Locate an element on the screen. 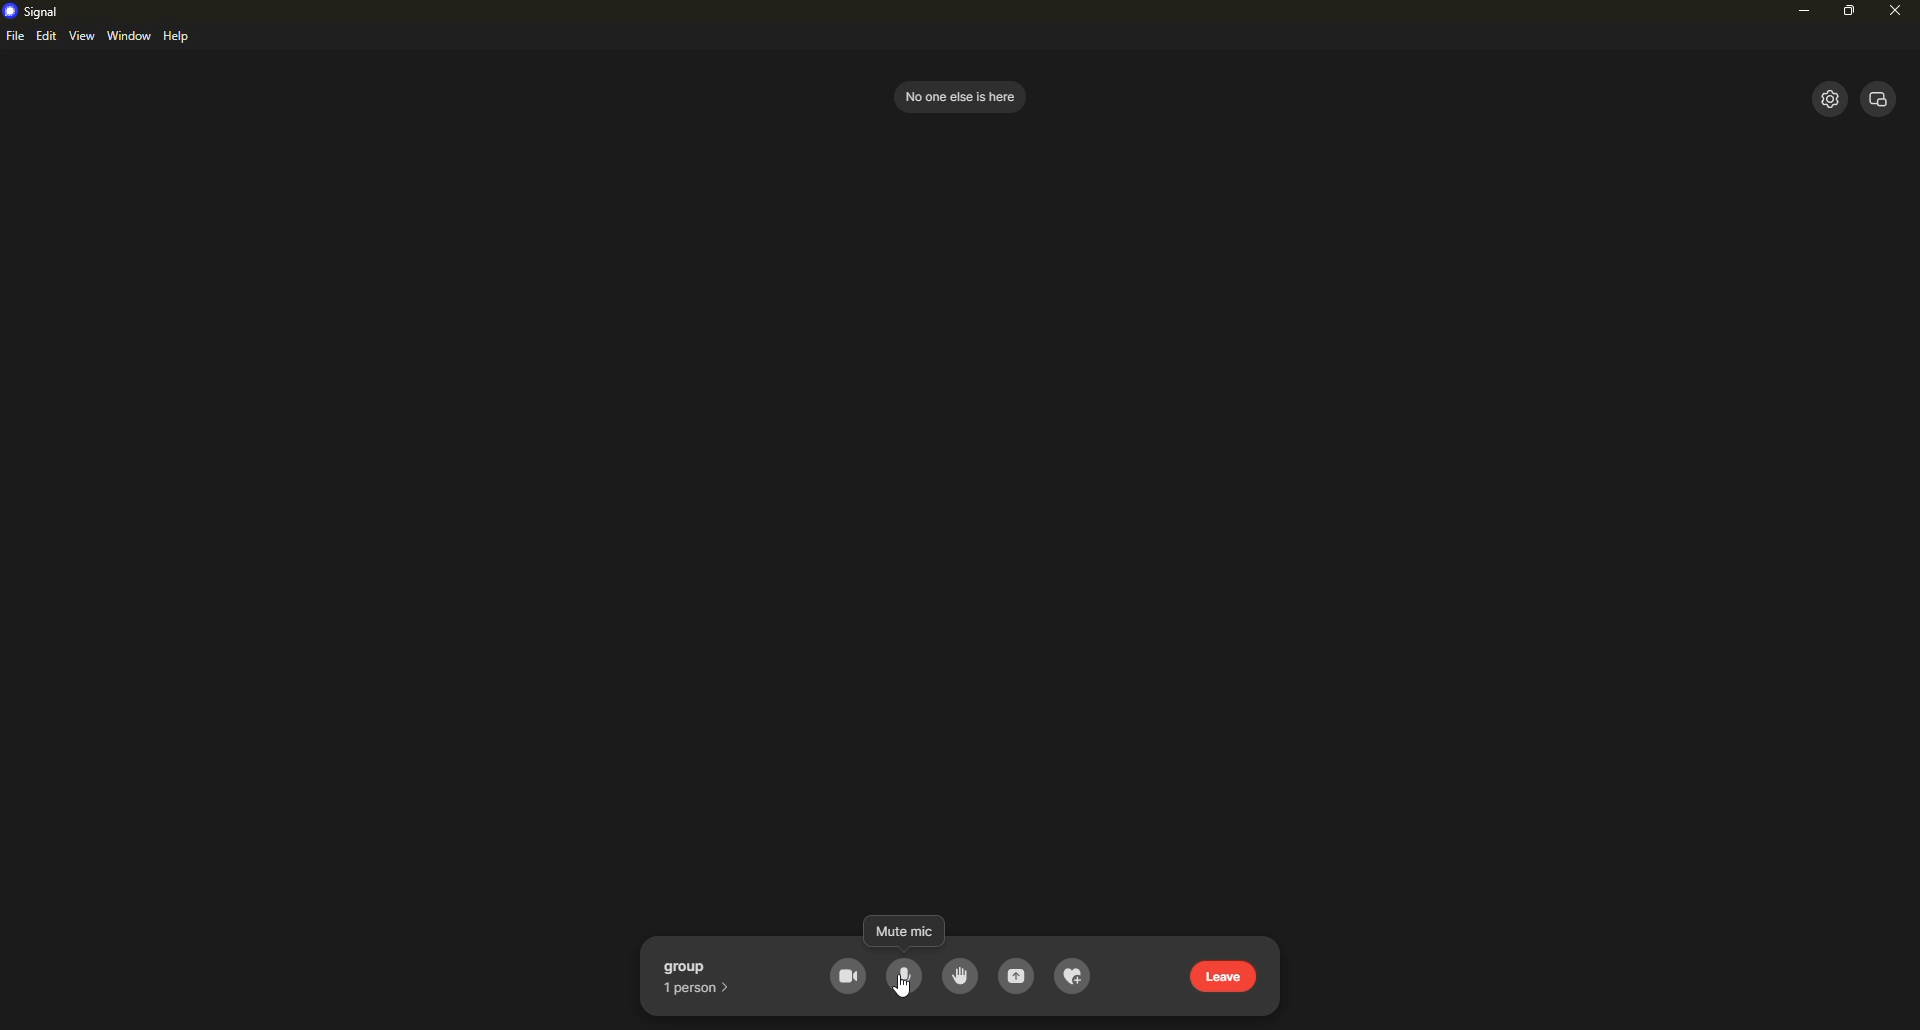  share screen is located at coordinates (1017, 978).